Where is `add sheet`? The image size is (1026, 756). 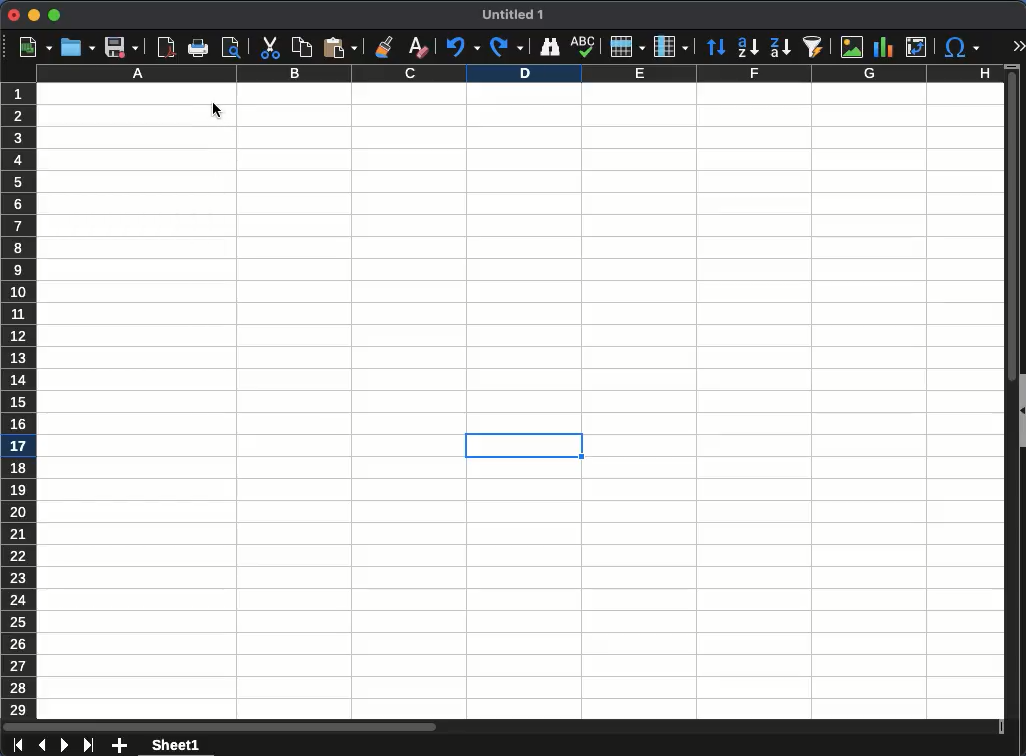
add sheet is located at coordinates (117, 746).